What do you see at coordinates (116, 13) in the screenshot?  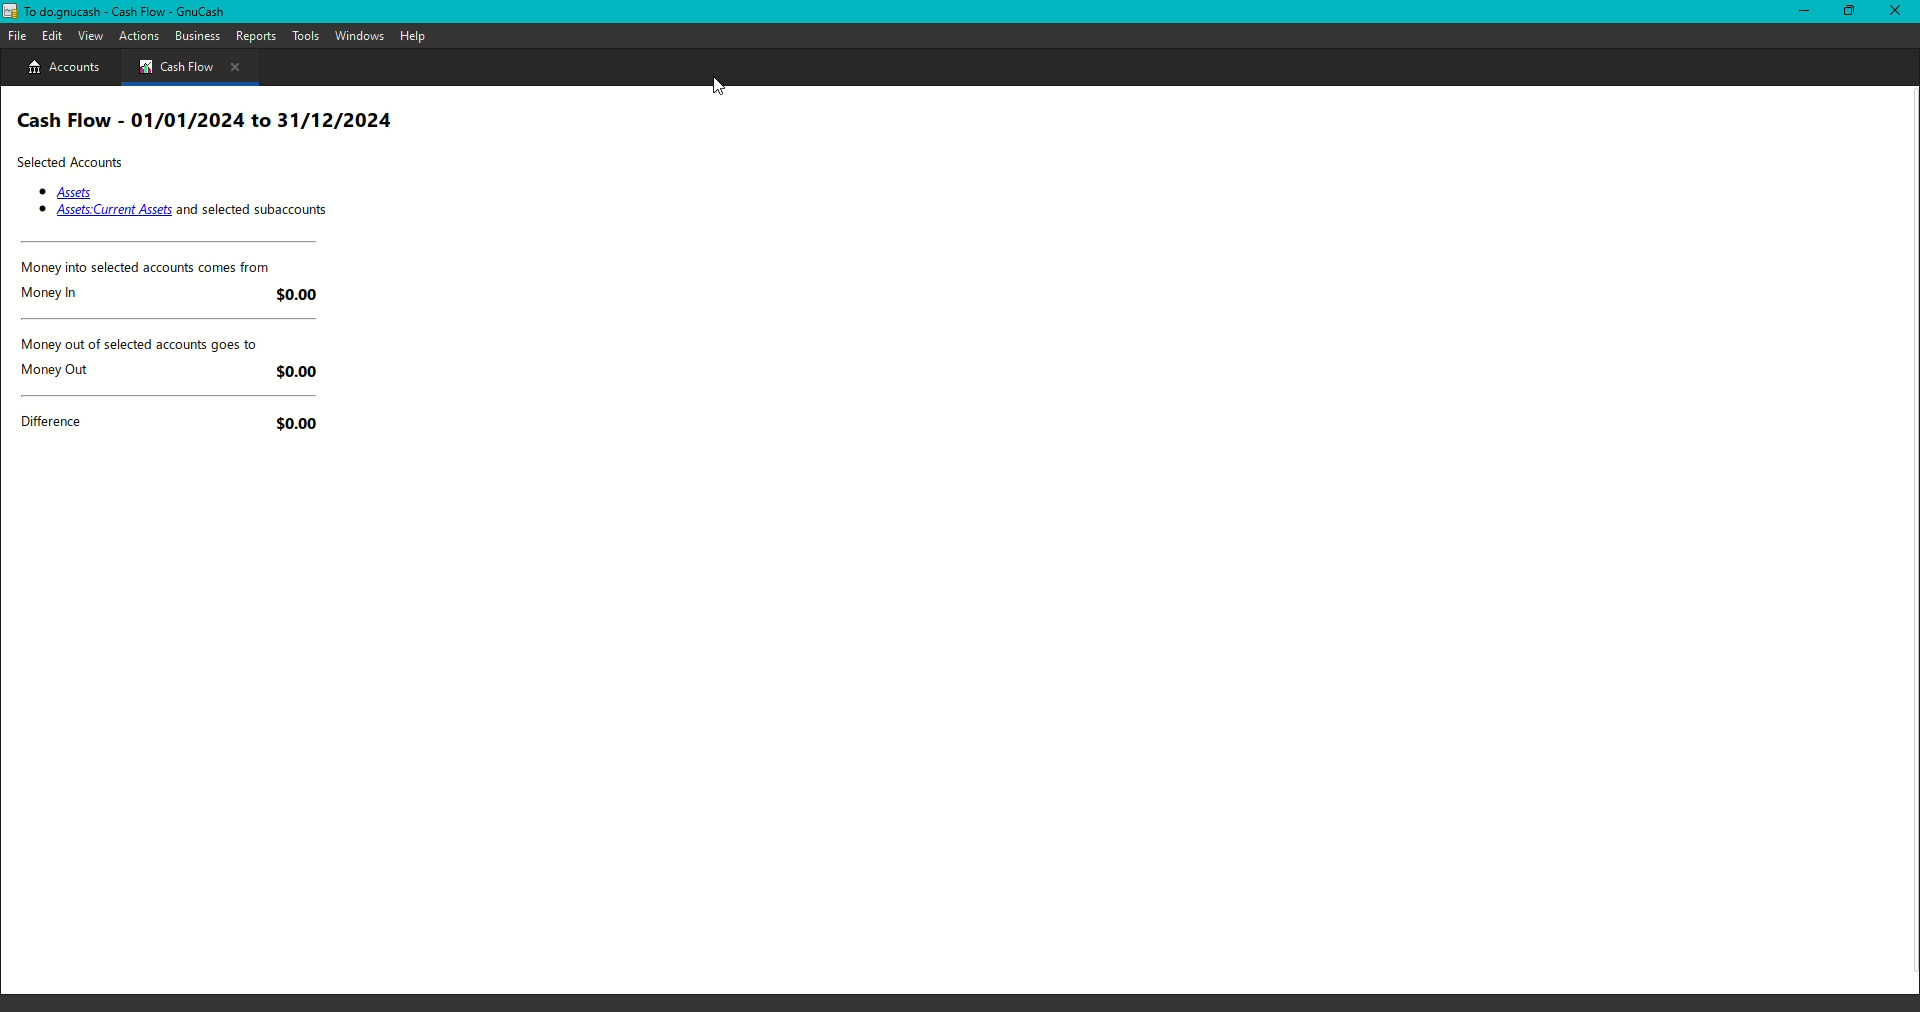 I see `GnuCash` at bounding box center [116, 13].